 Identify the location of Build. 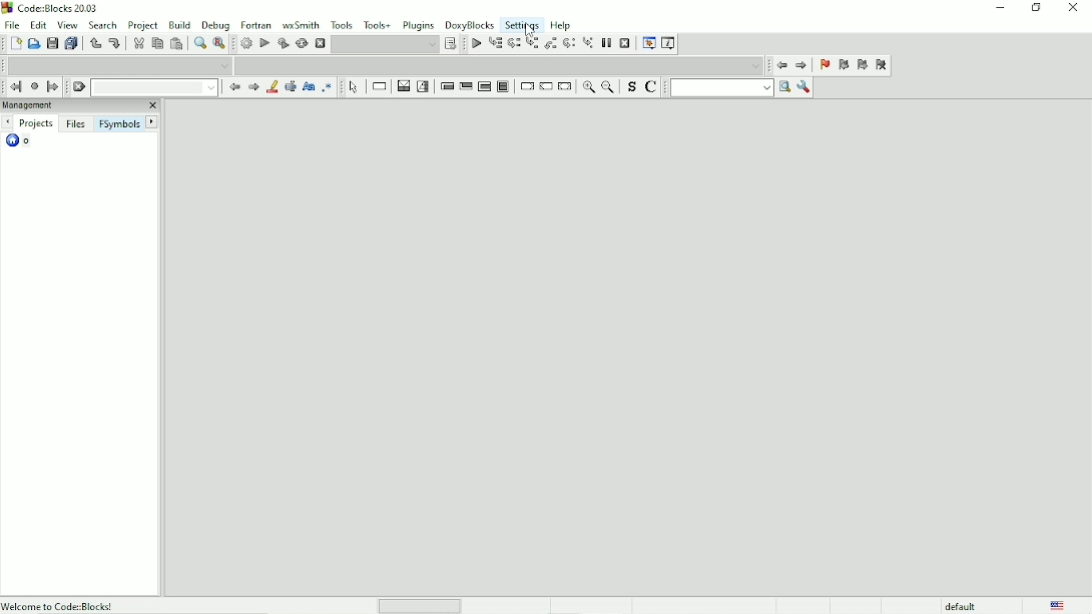
(247, 43).